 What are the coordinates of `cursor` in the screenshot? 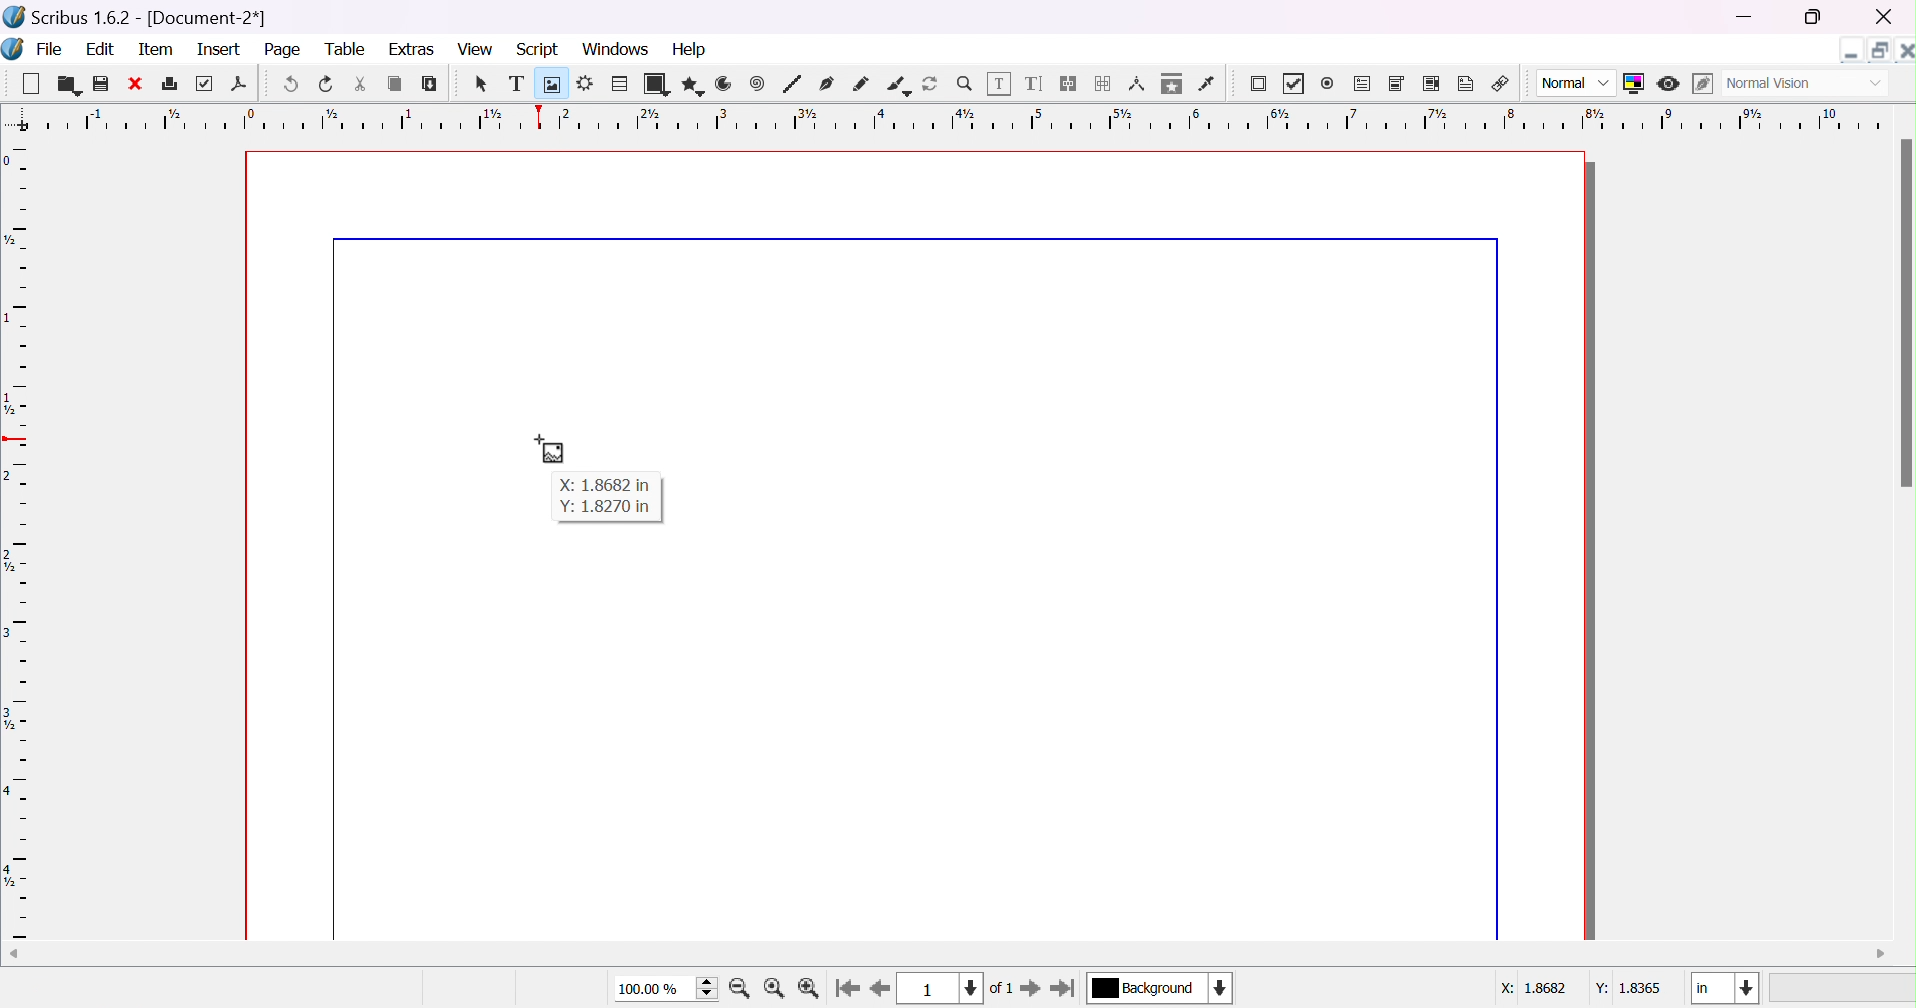 It's located at (545, 447).